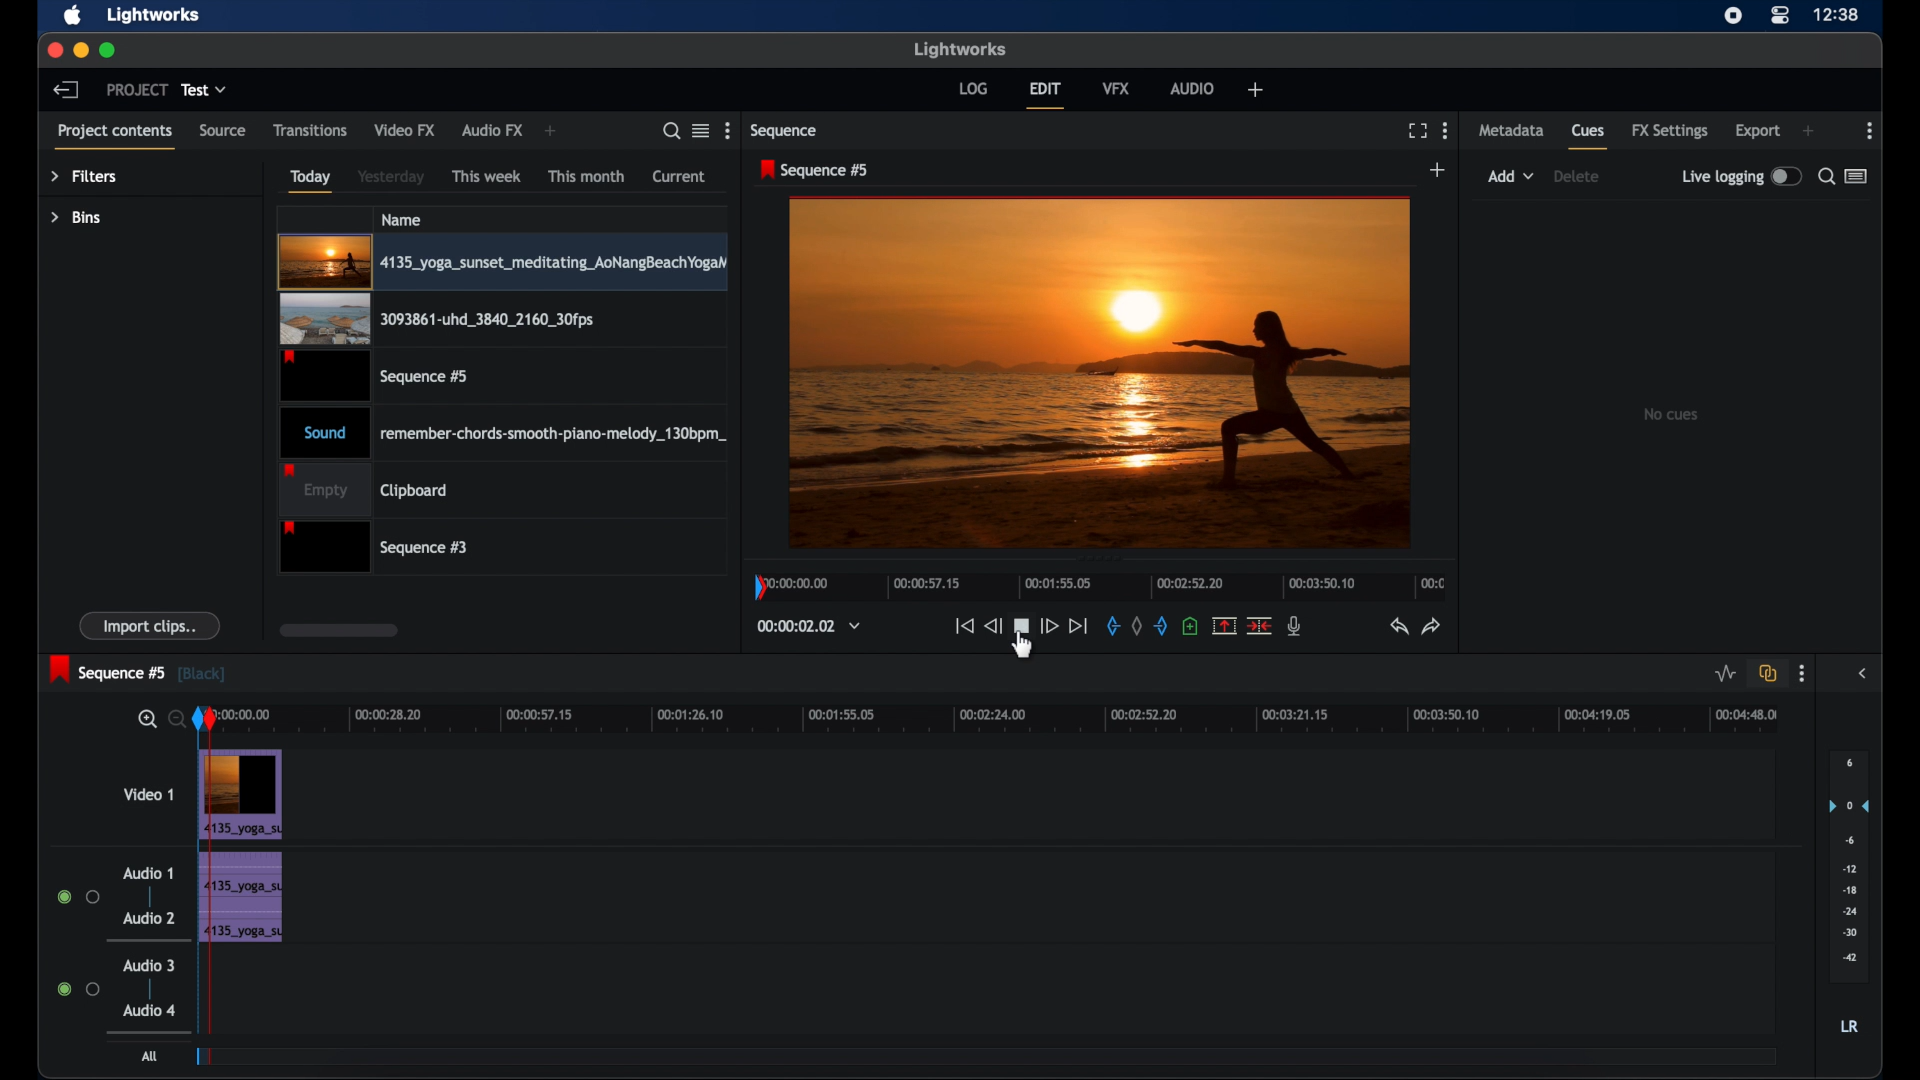 The image size is (1920, 1080). I want to click on no clips, so click(1672, 413).